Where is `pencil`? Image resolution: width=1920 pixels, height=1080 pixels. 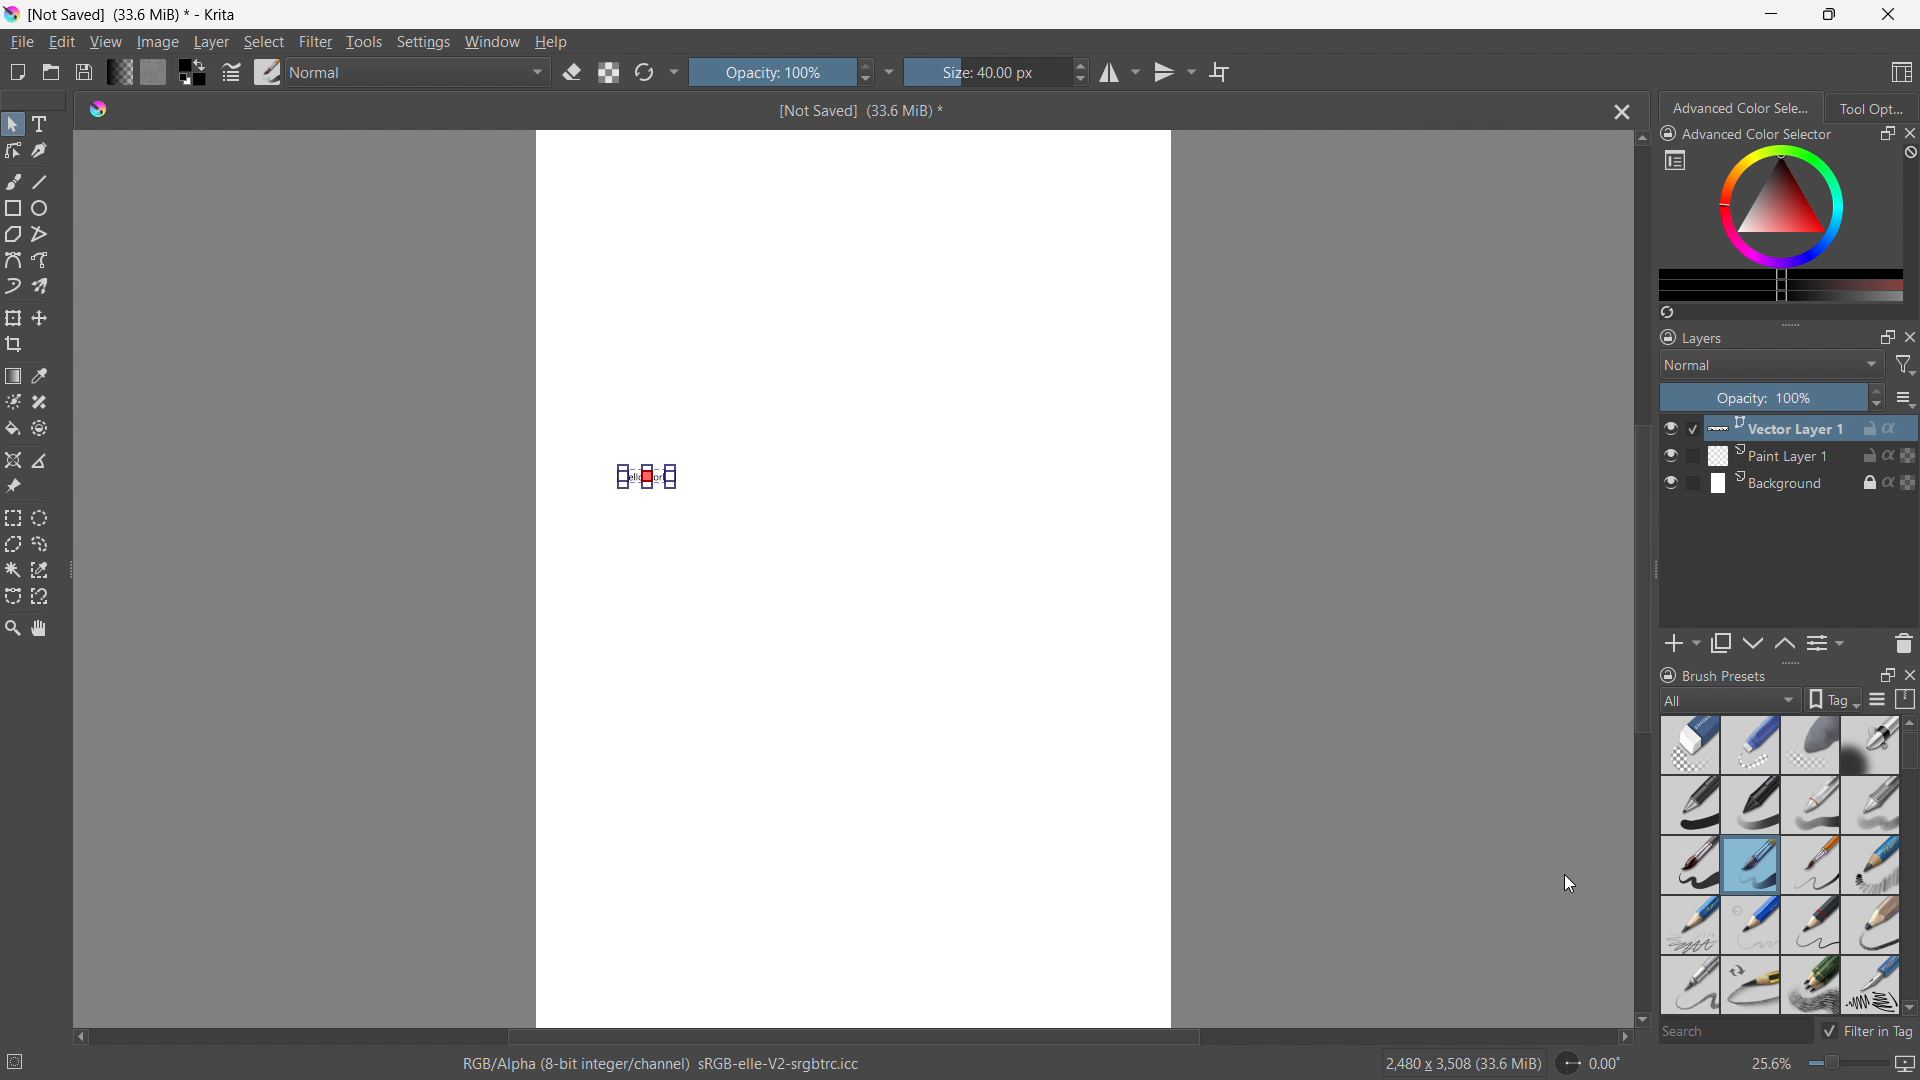 pencil is located at coordinates (1811, 805).